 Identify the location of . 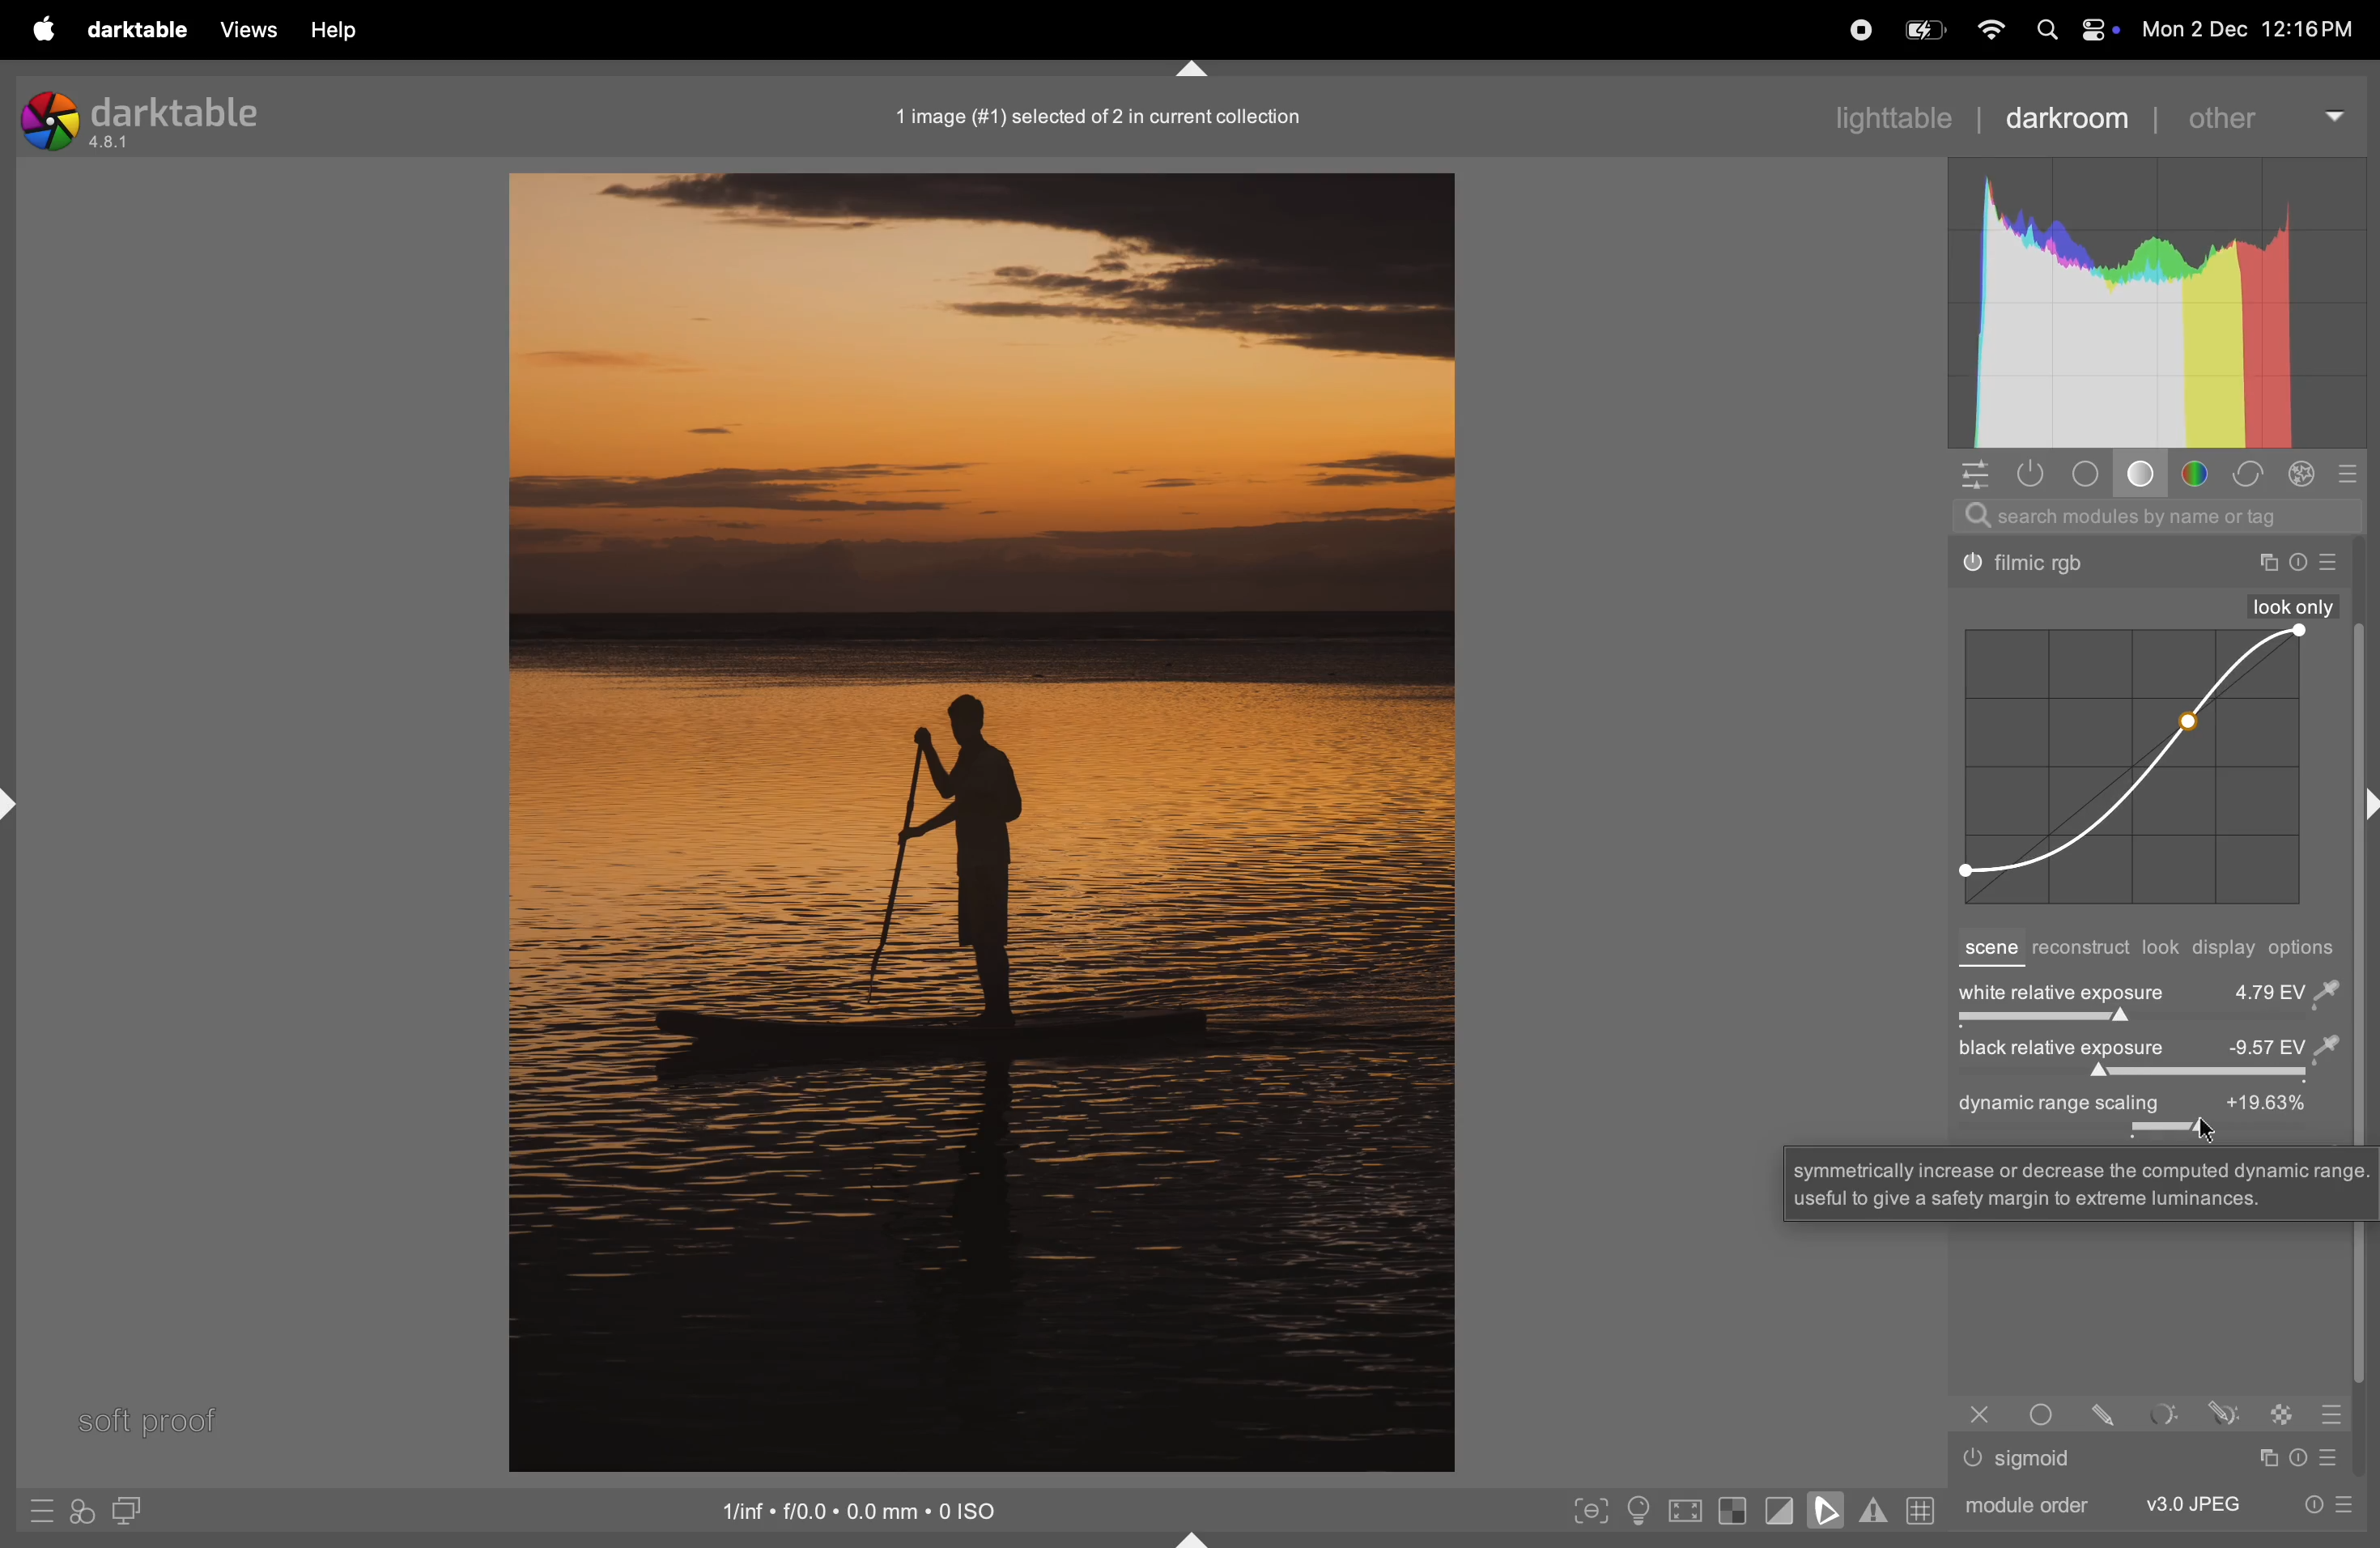
(981, 825).